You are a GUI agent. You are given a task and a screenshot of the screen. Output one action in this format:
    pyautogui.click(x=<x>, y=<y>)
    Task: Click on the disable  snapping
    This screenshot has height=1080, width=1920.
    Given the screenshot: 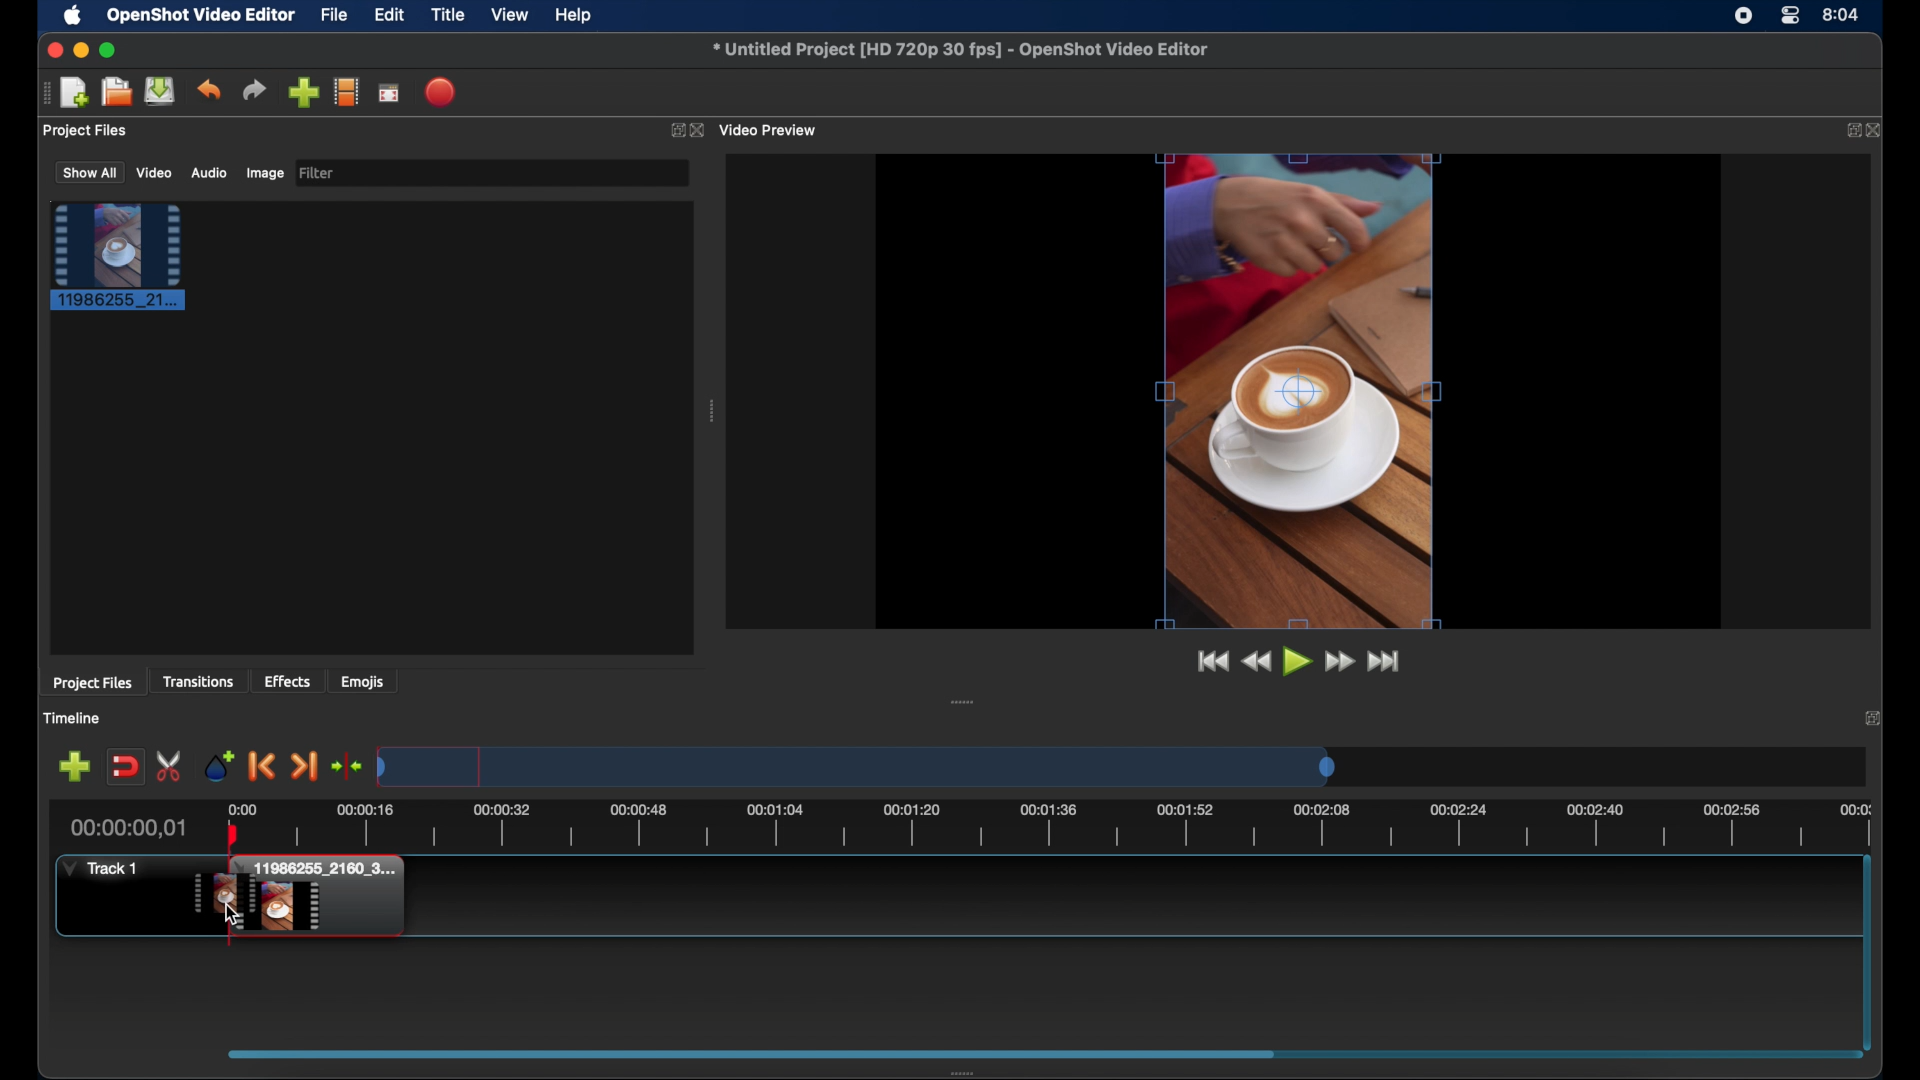 What is the action you would take?
    pyautogui.click(x=124, y=765)
    